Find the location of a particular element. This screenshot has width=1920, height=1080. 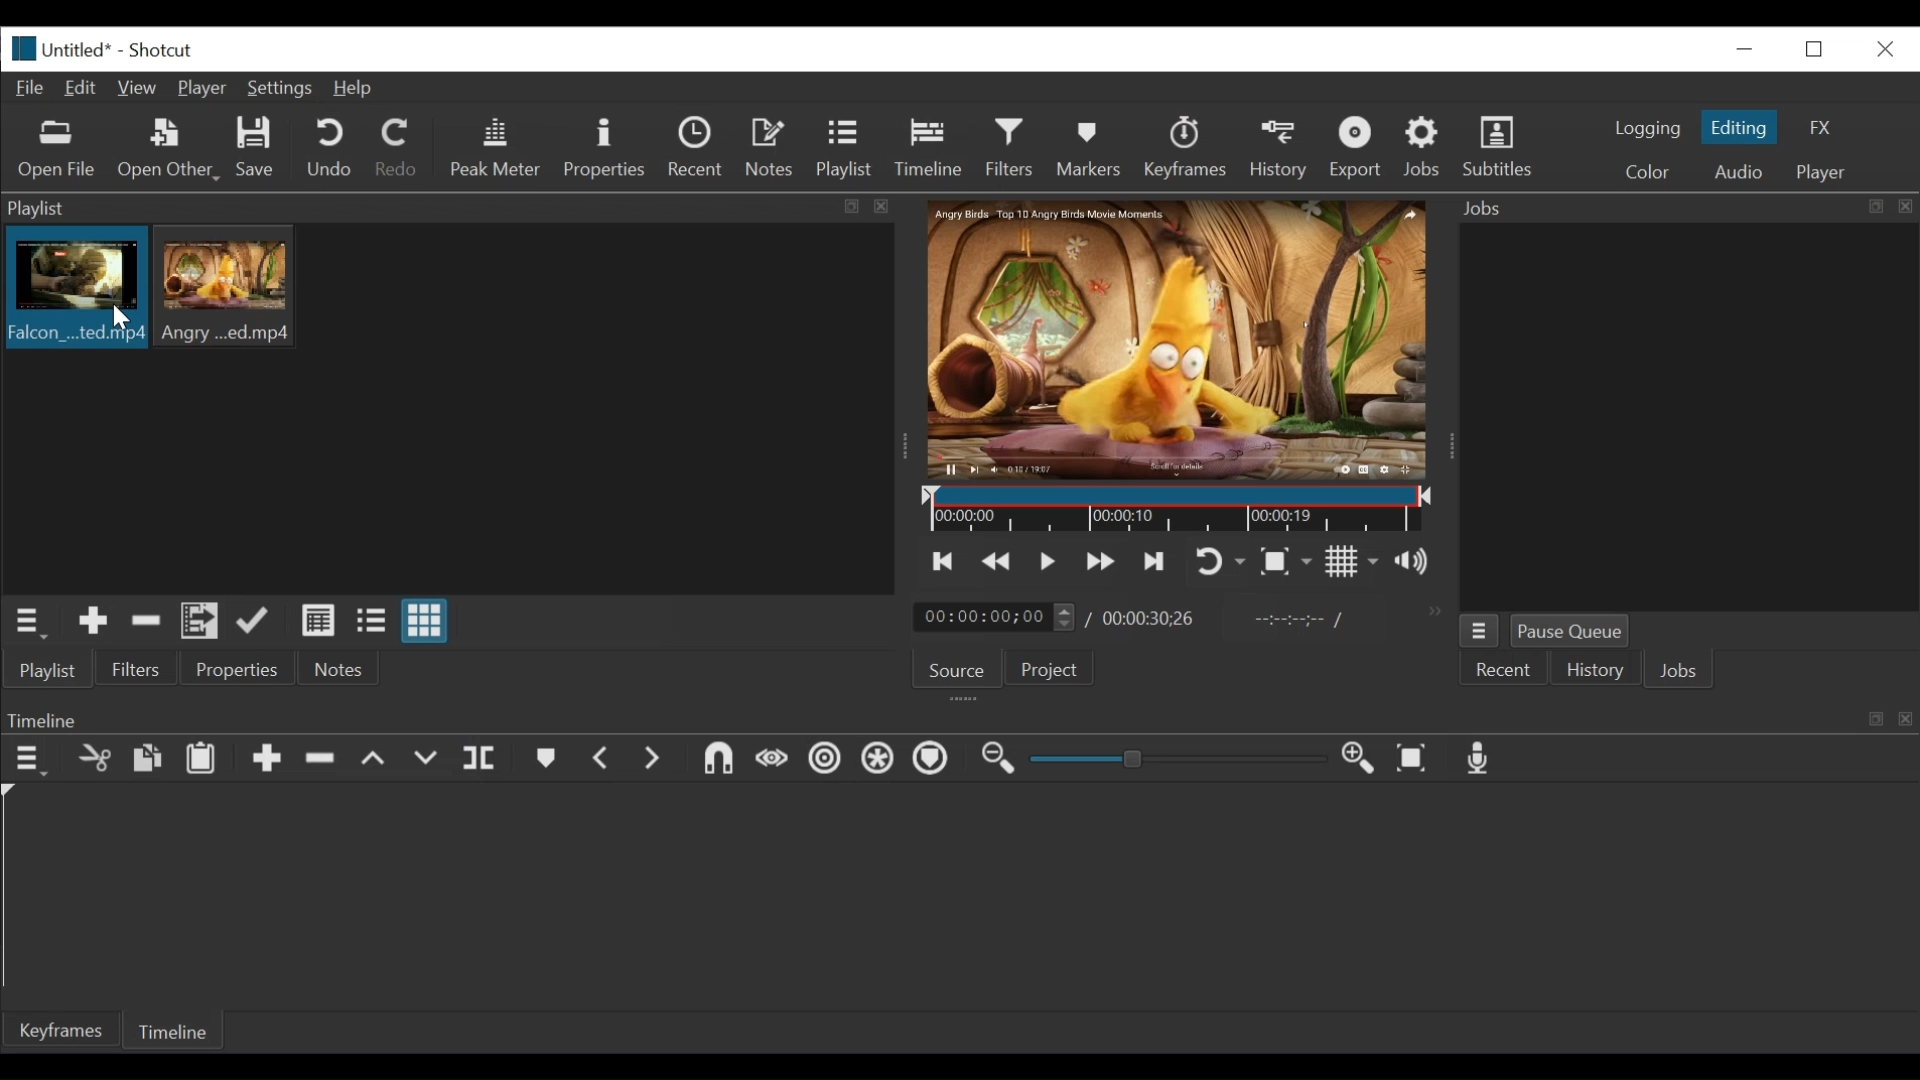

Add files to playlist is located at coordinates (200, 624).